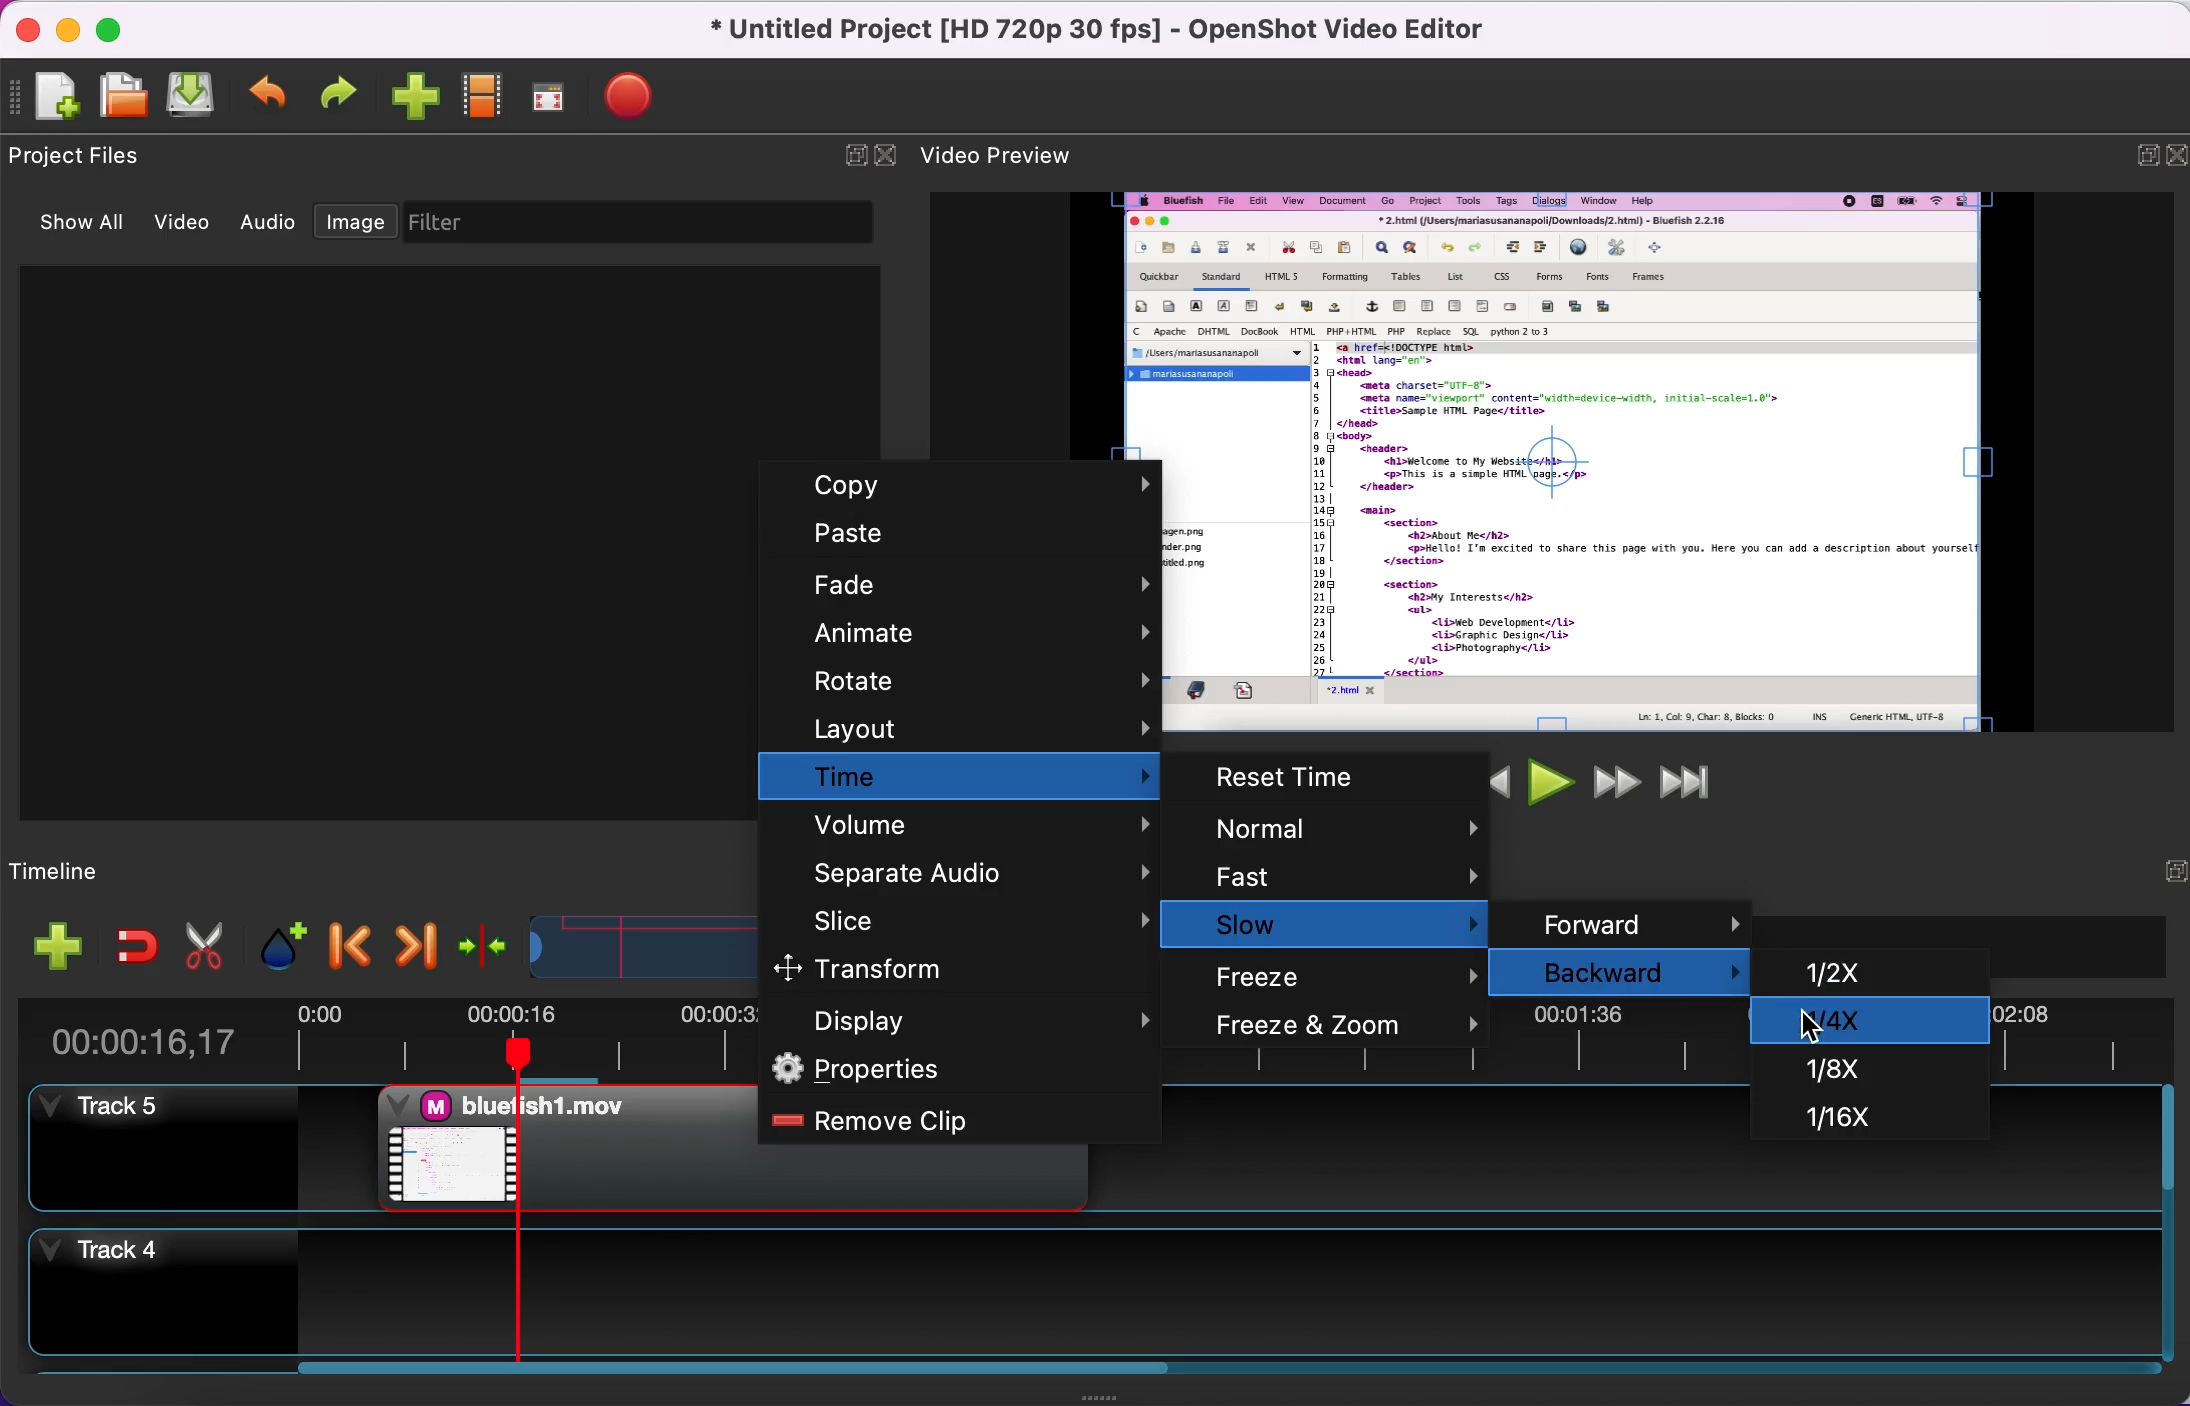 Image resolution: width=2190 pixels, height=1406 pixels. I want to click on export video, so click(642, 94).